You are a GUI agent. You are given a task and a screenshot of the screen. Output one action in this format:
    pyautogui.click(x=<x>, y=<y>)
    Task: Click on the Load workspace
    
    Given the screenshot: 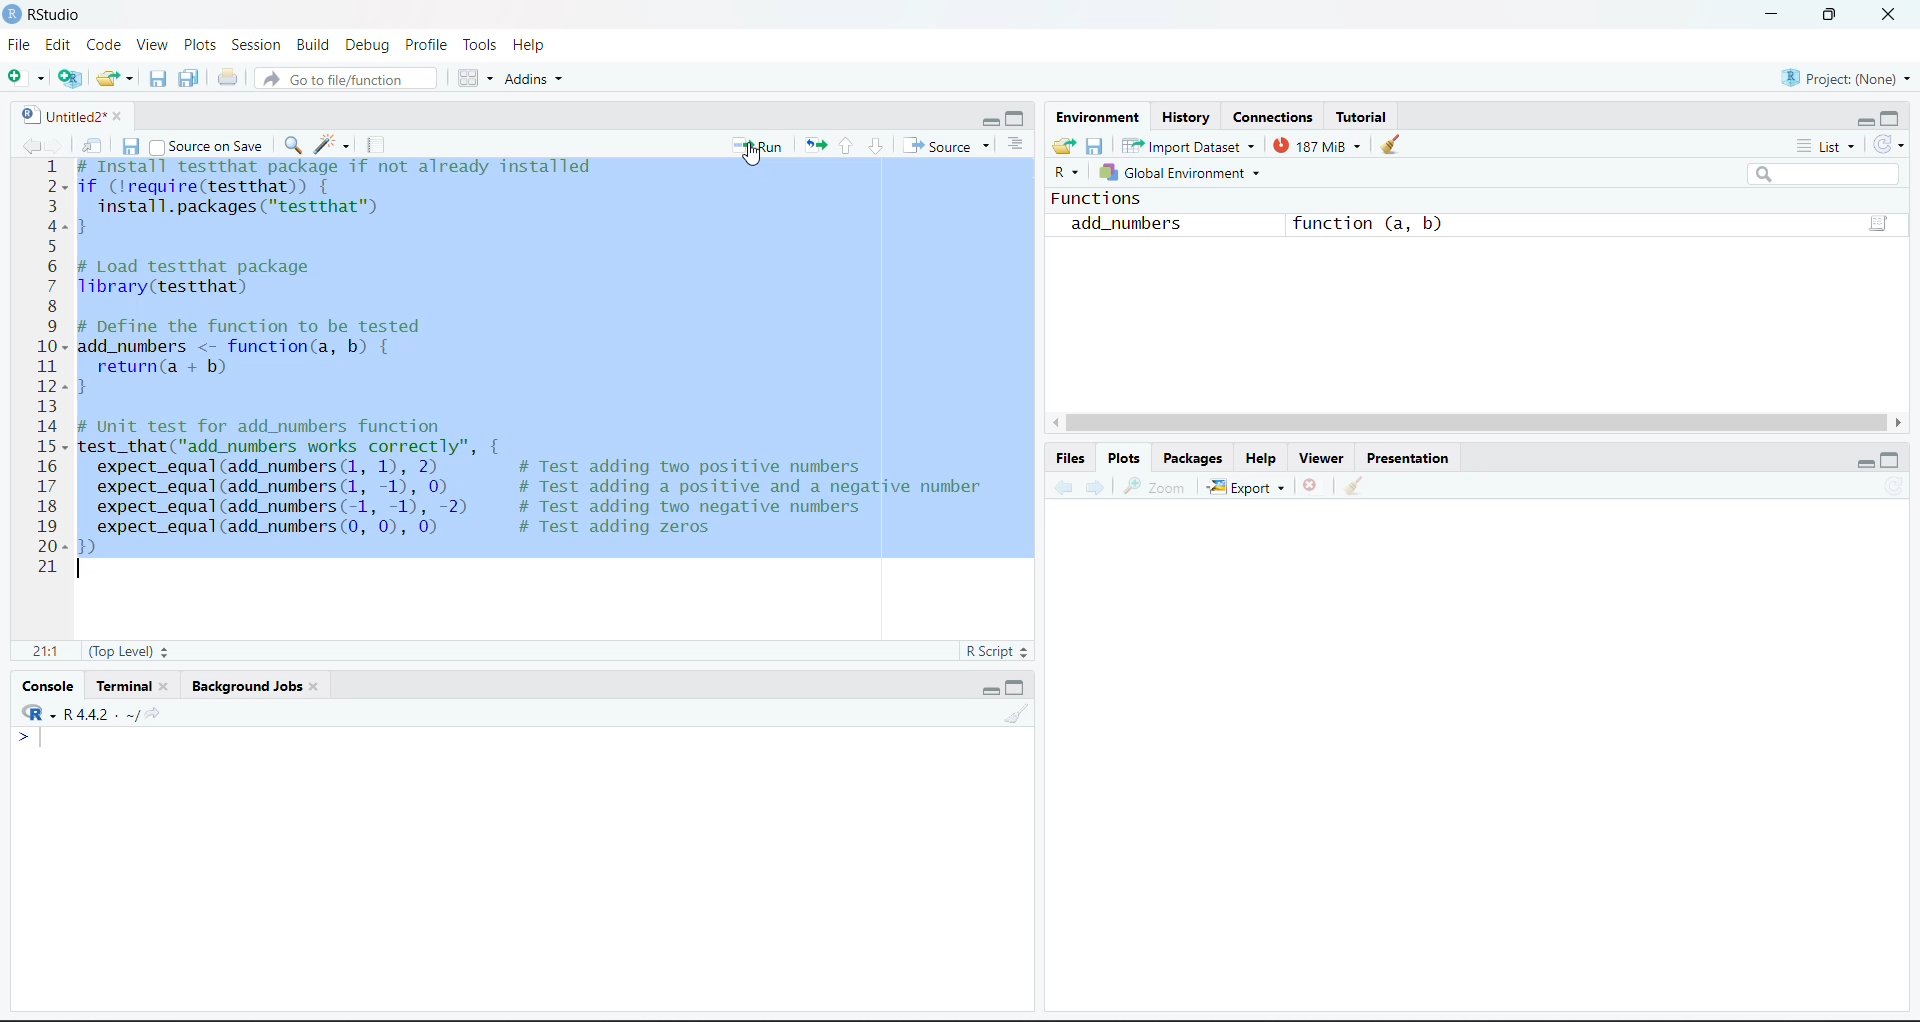 What is the action you would take?
    pyautogui.click(x=1063, y=148)
    